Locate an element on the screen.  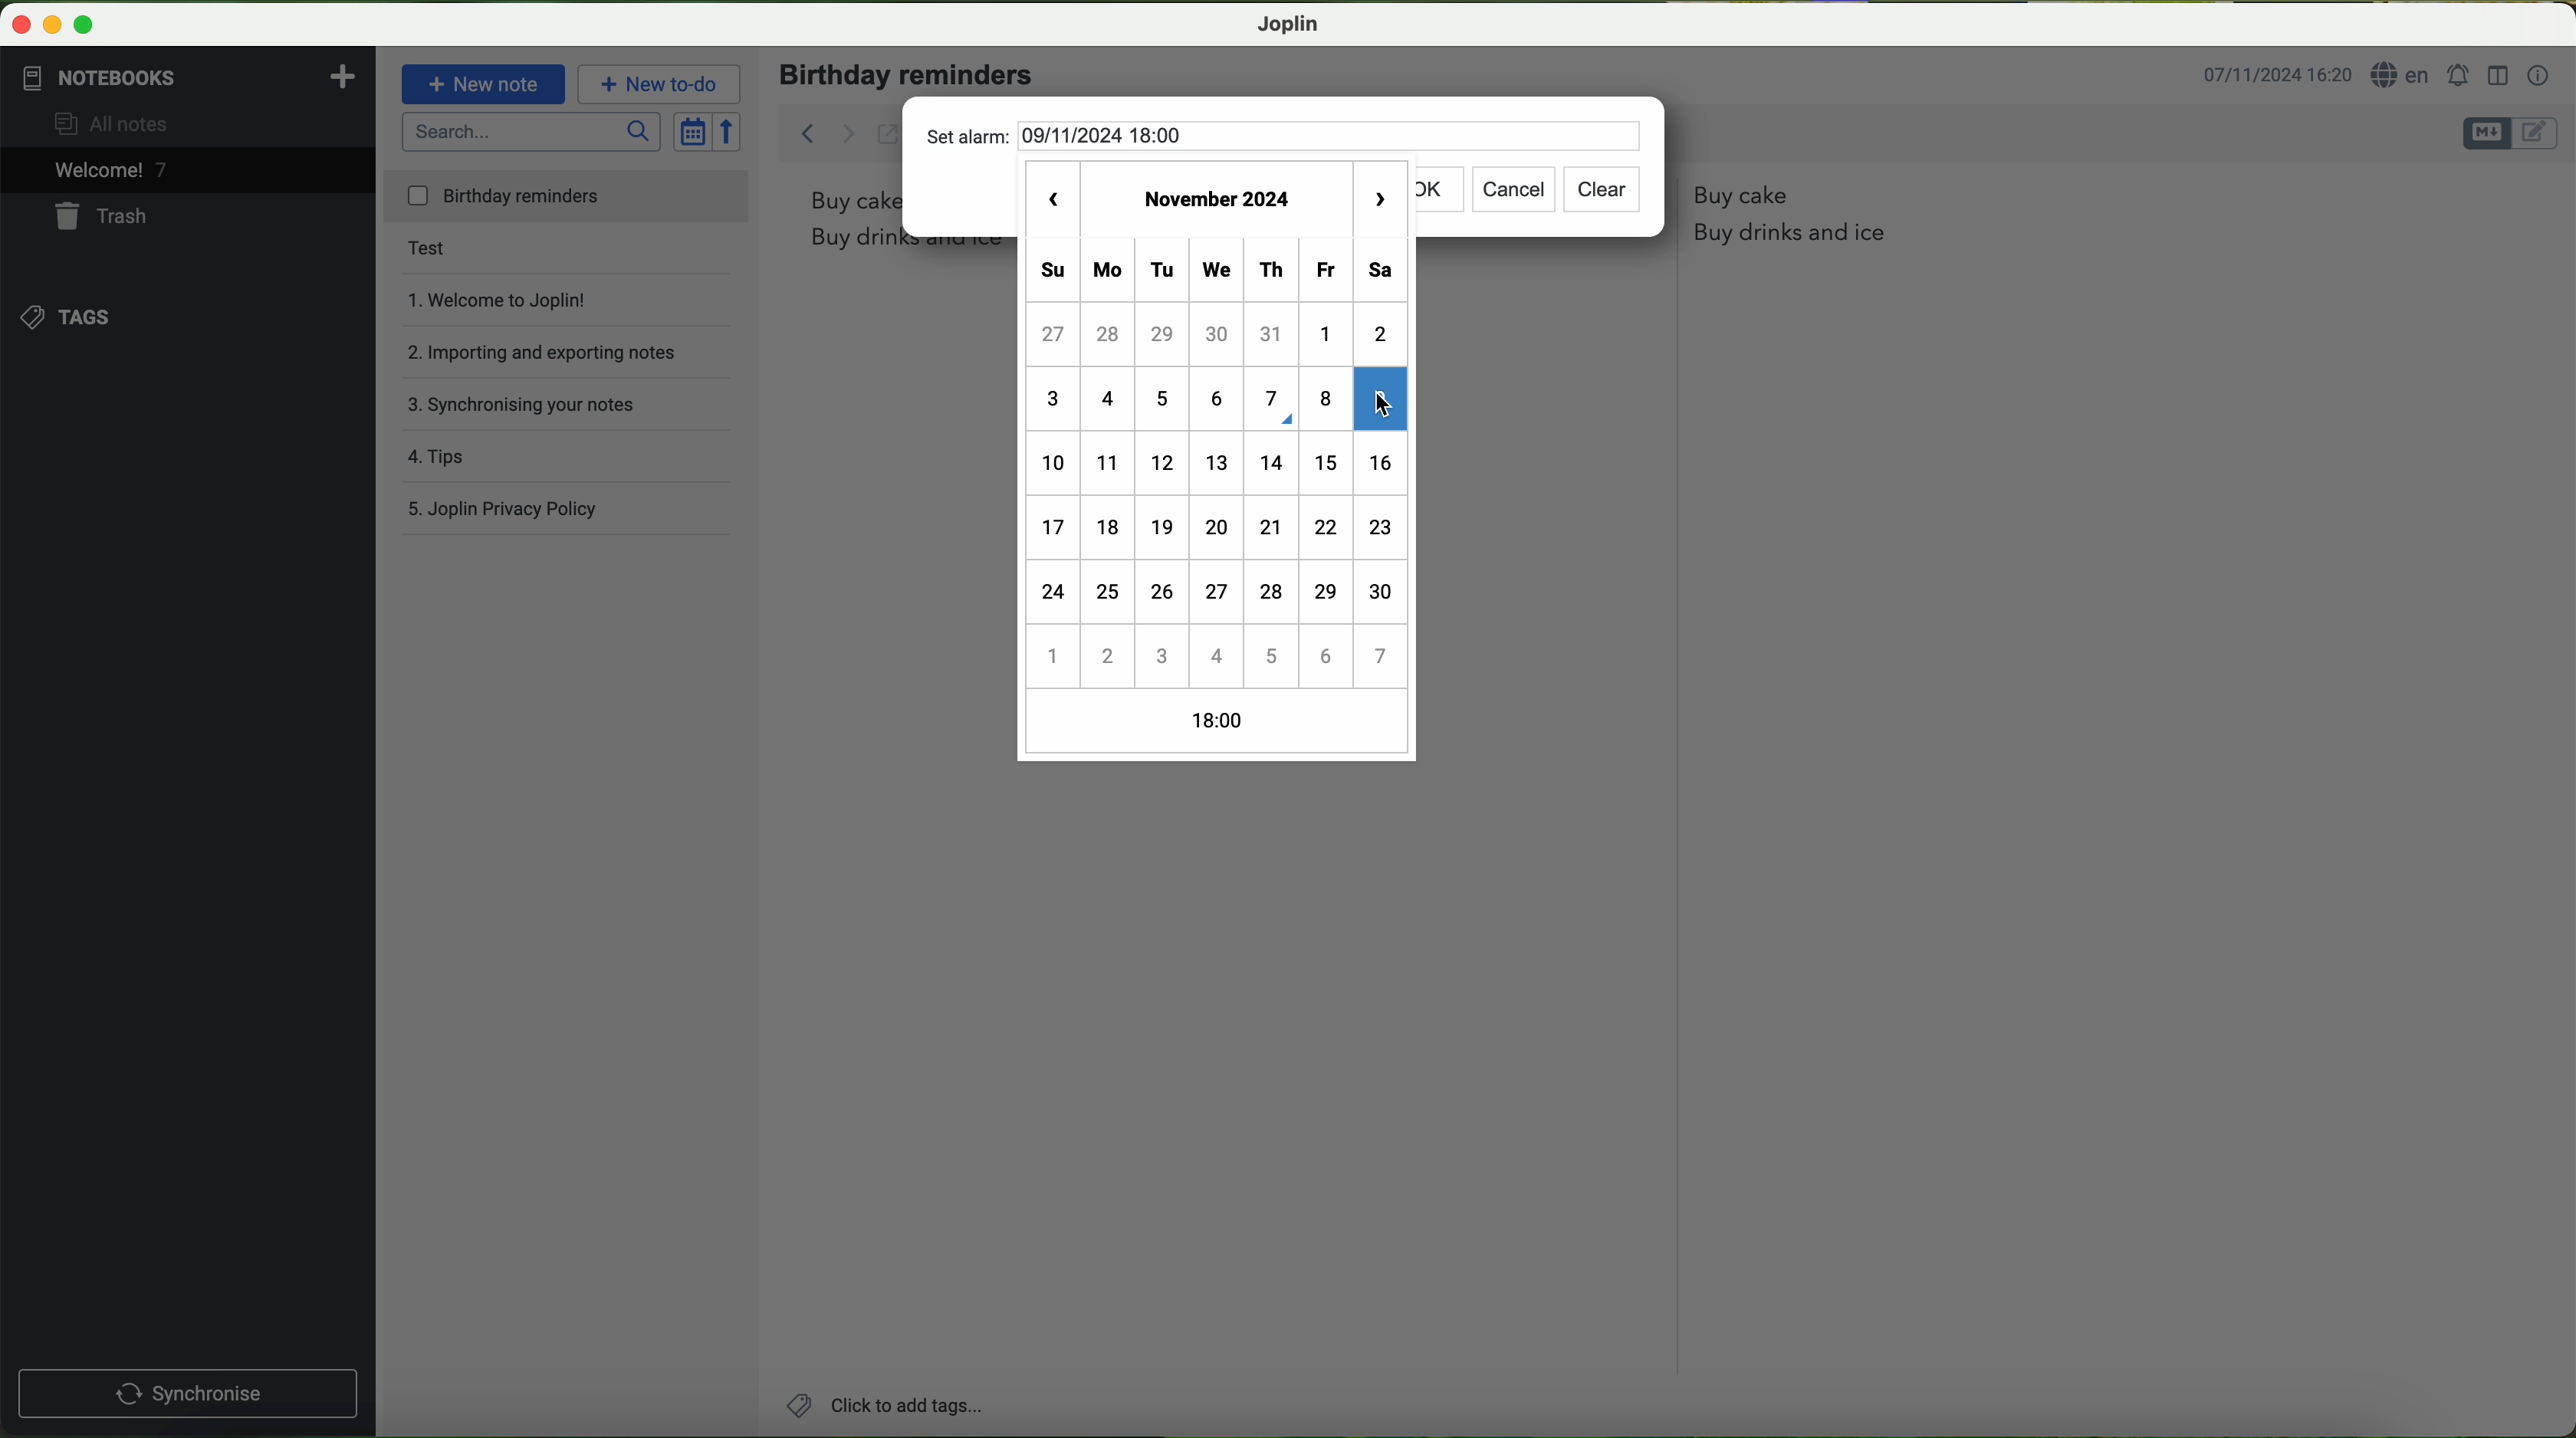
18:00 is located at coordinates (1179, 725).